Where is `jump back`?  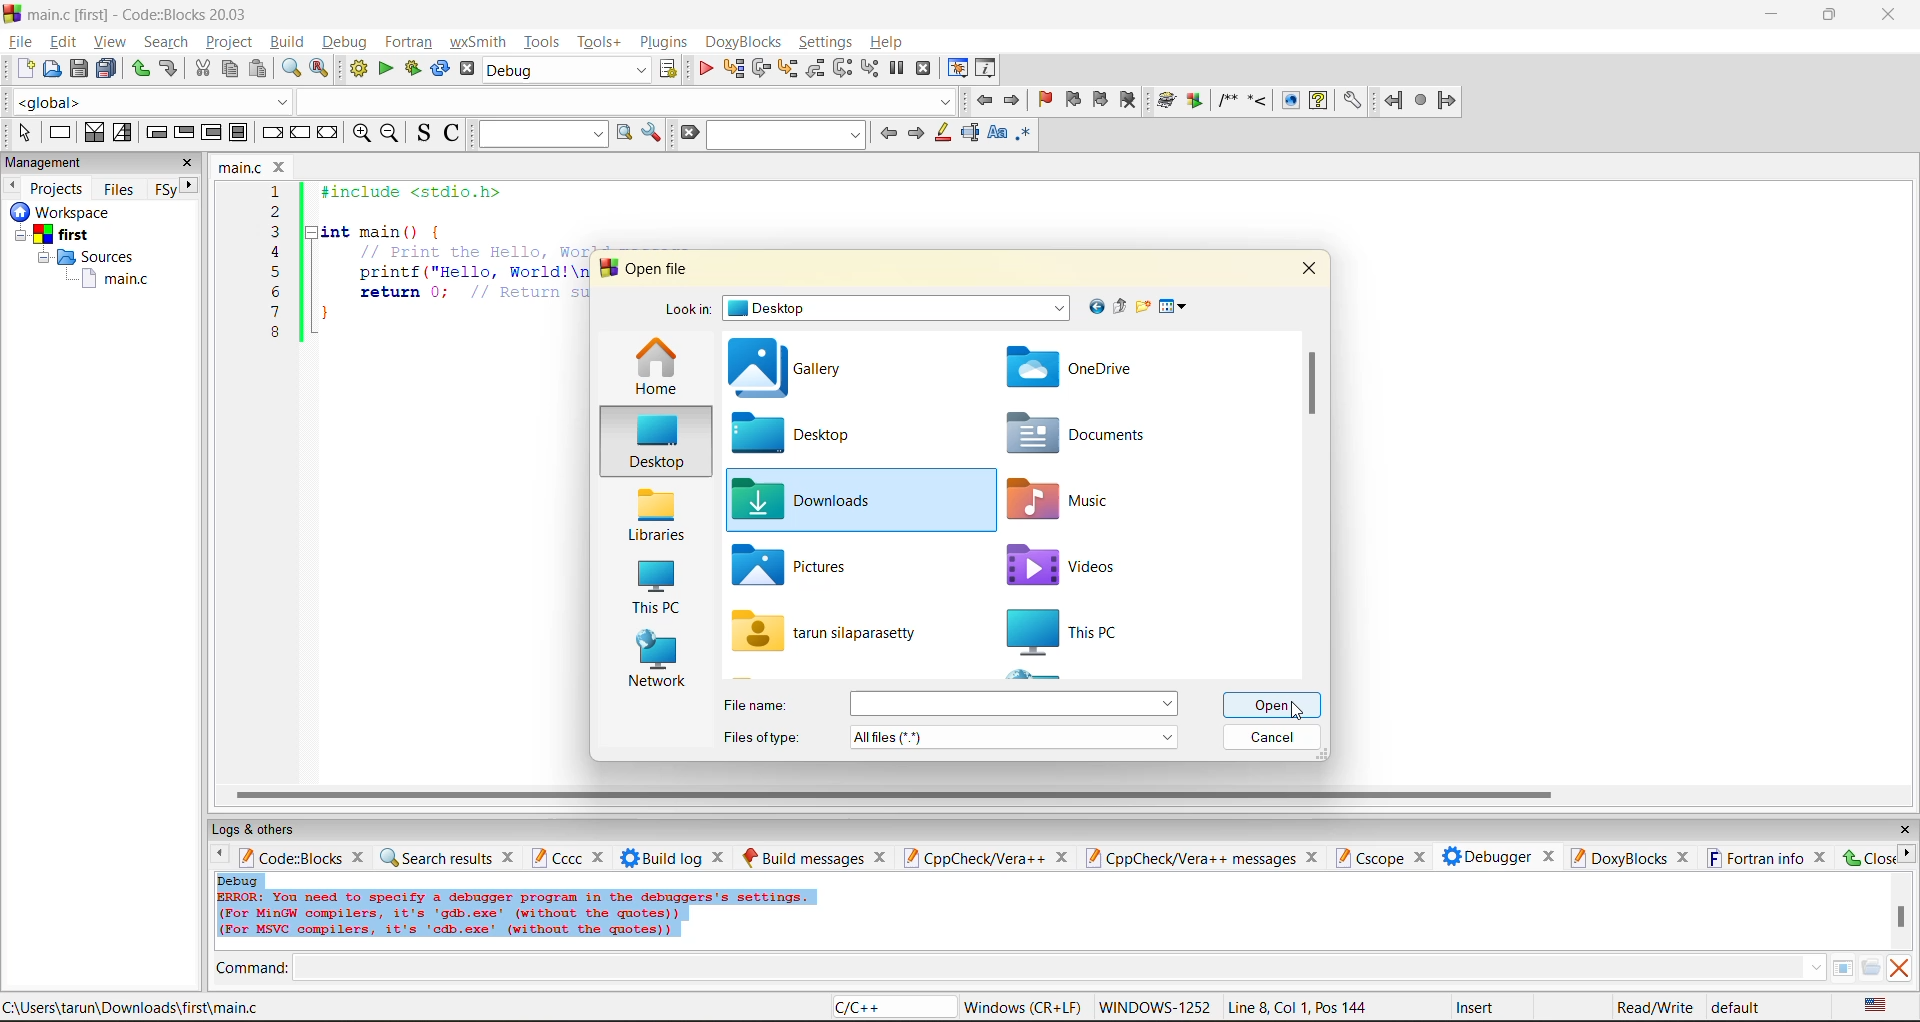 jump back is located at coordinates (982, 100).